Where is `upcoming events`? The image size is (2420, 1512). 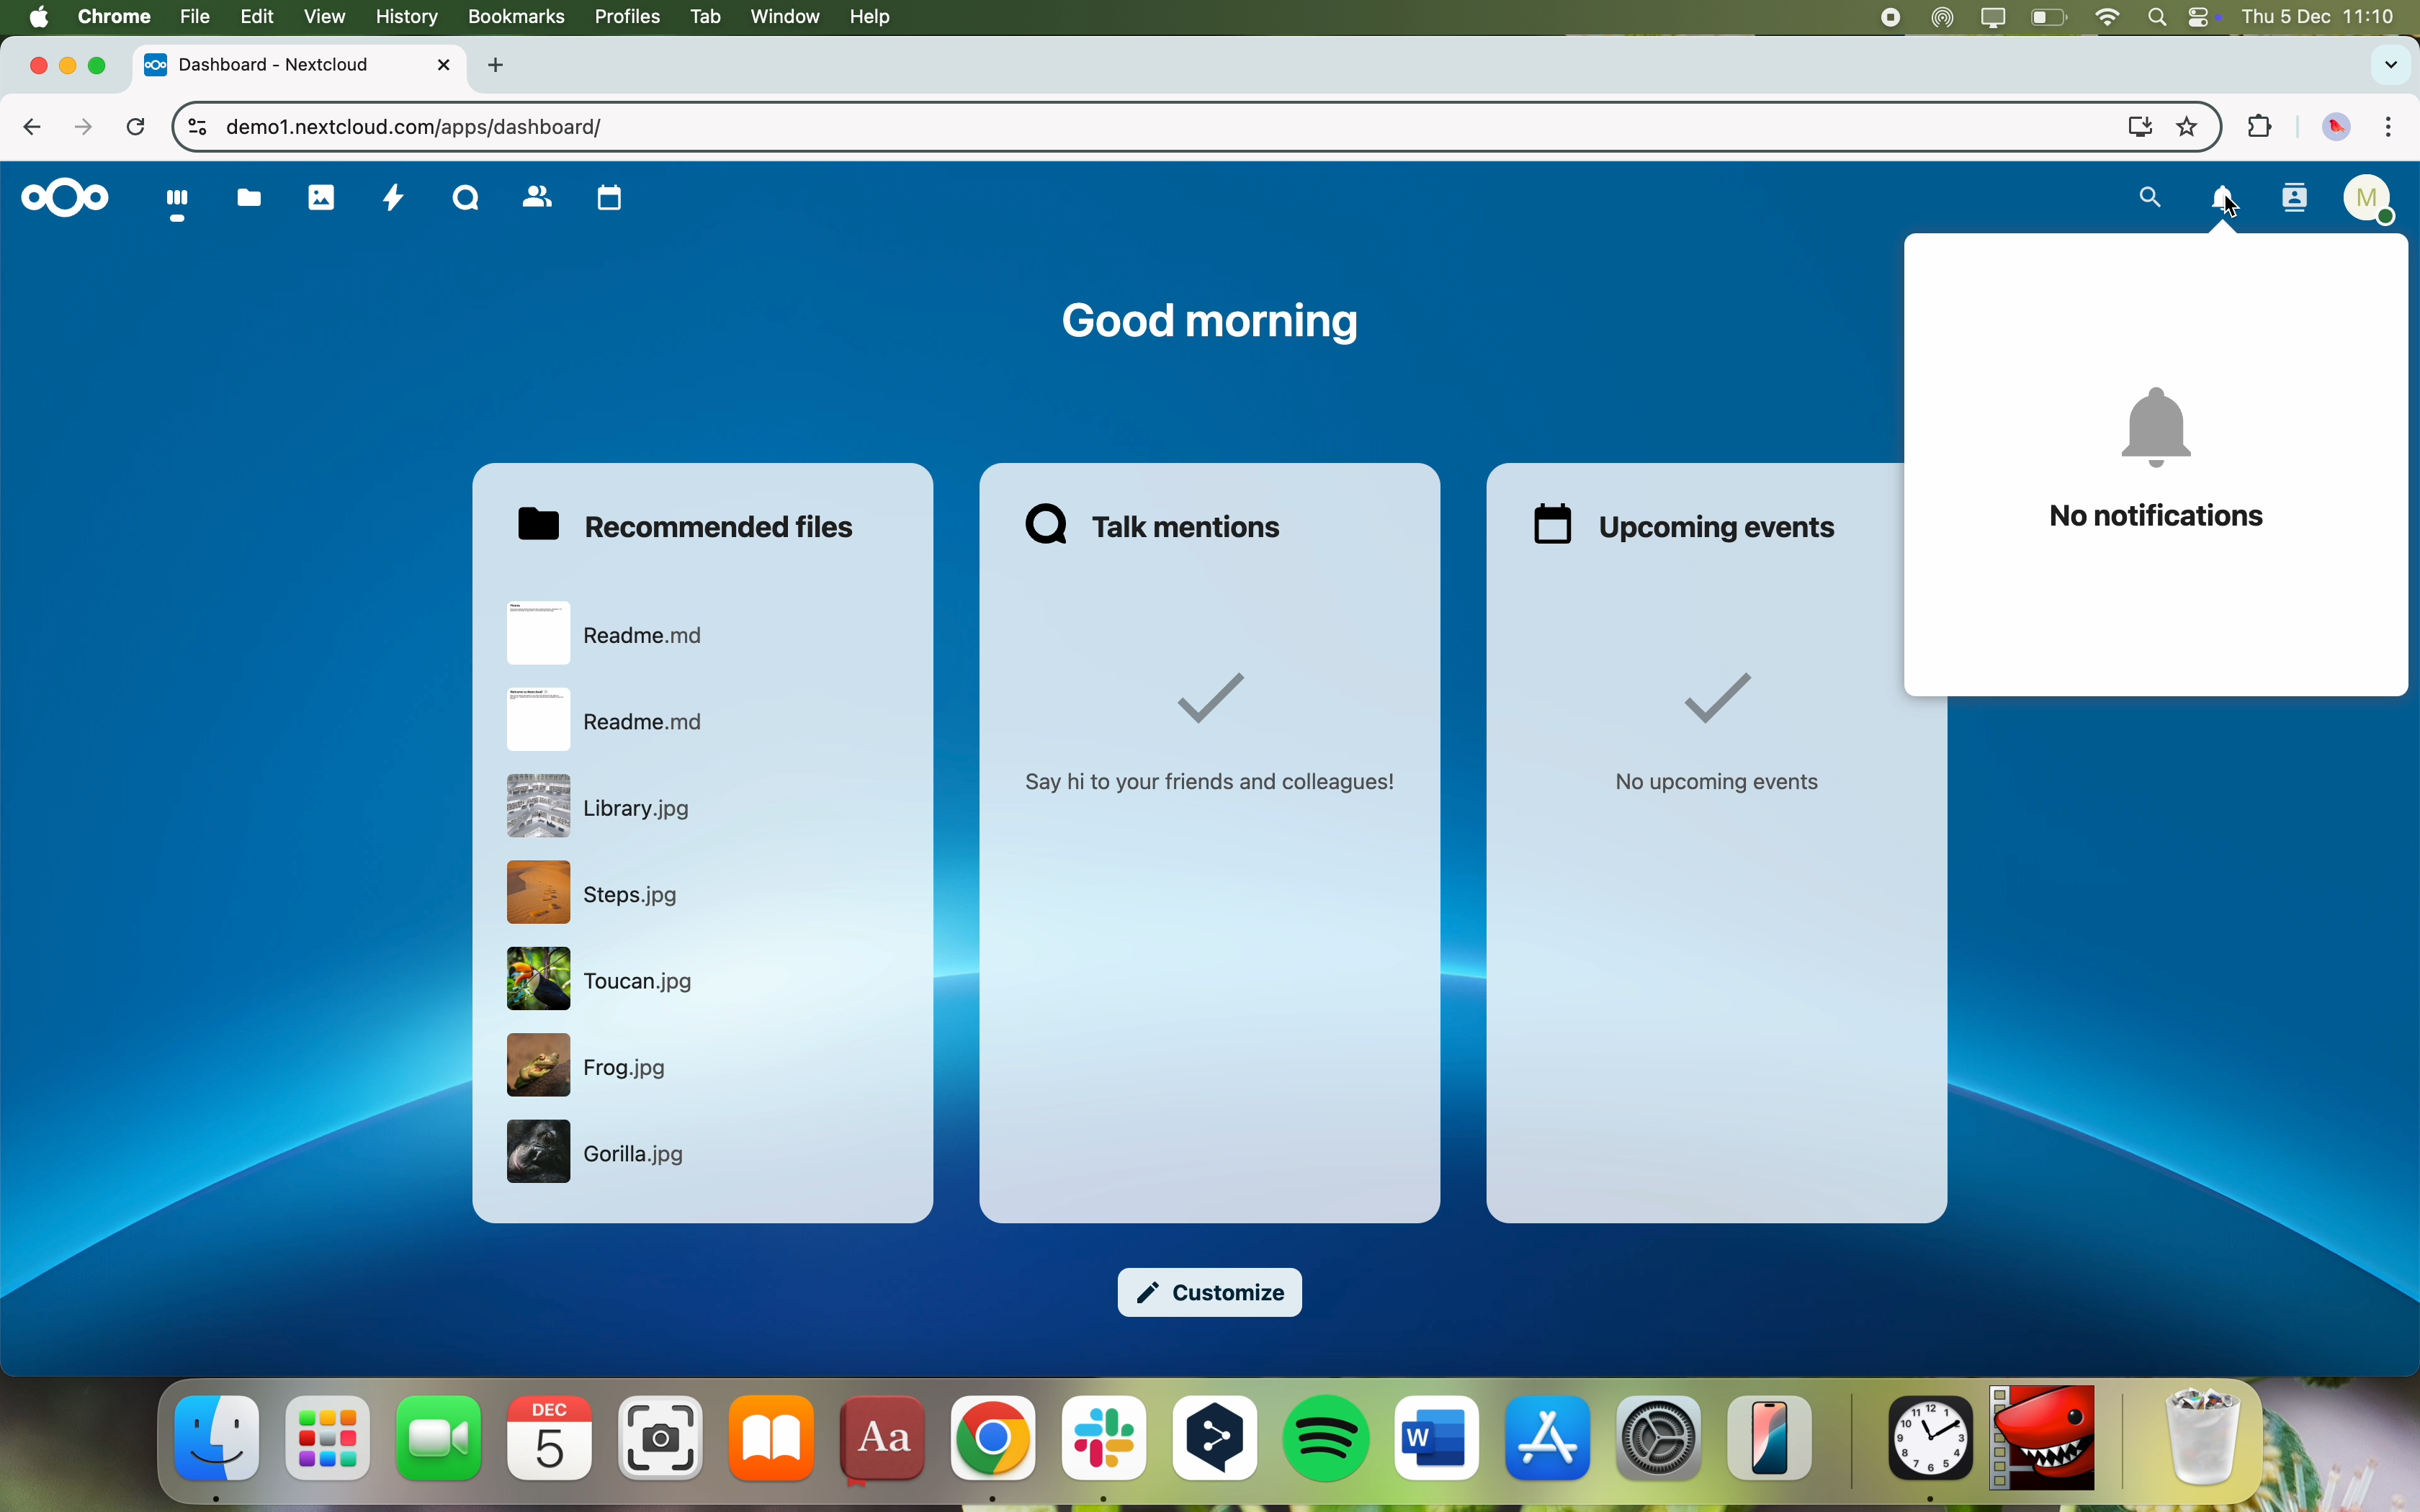 upcoming events is located at coordinates (1689, 524).